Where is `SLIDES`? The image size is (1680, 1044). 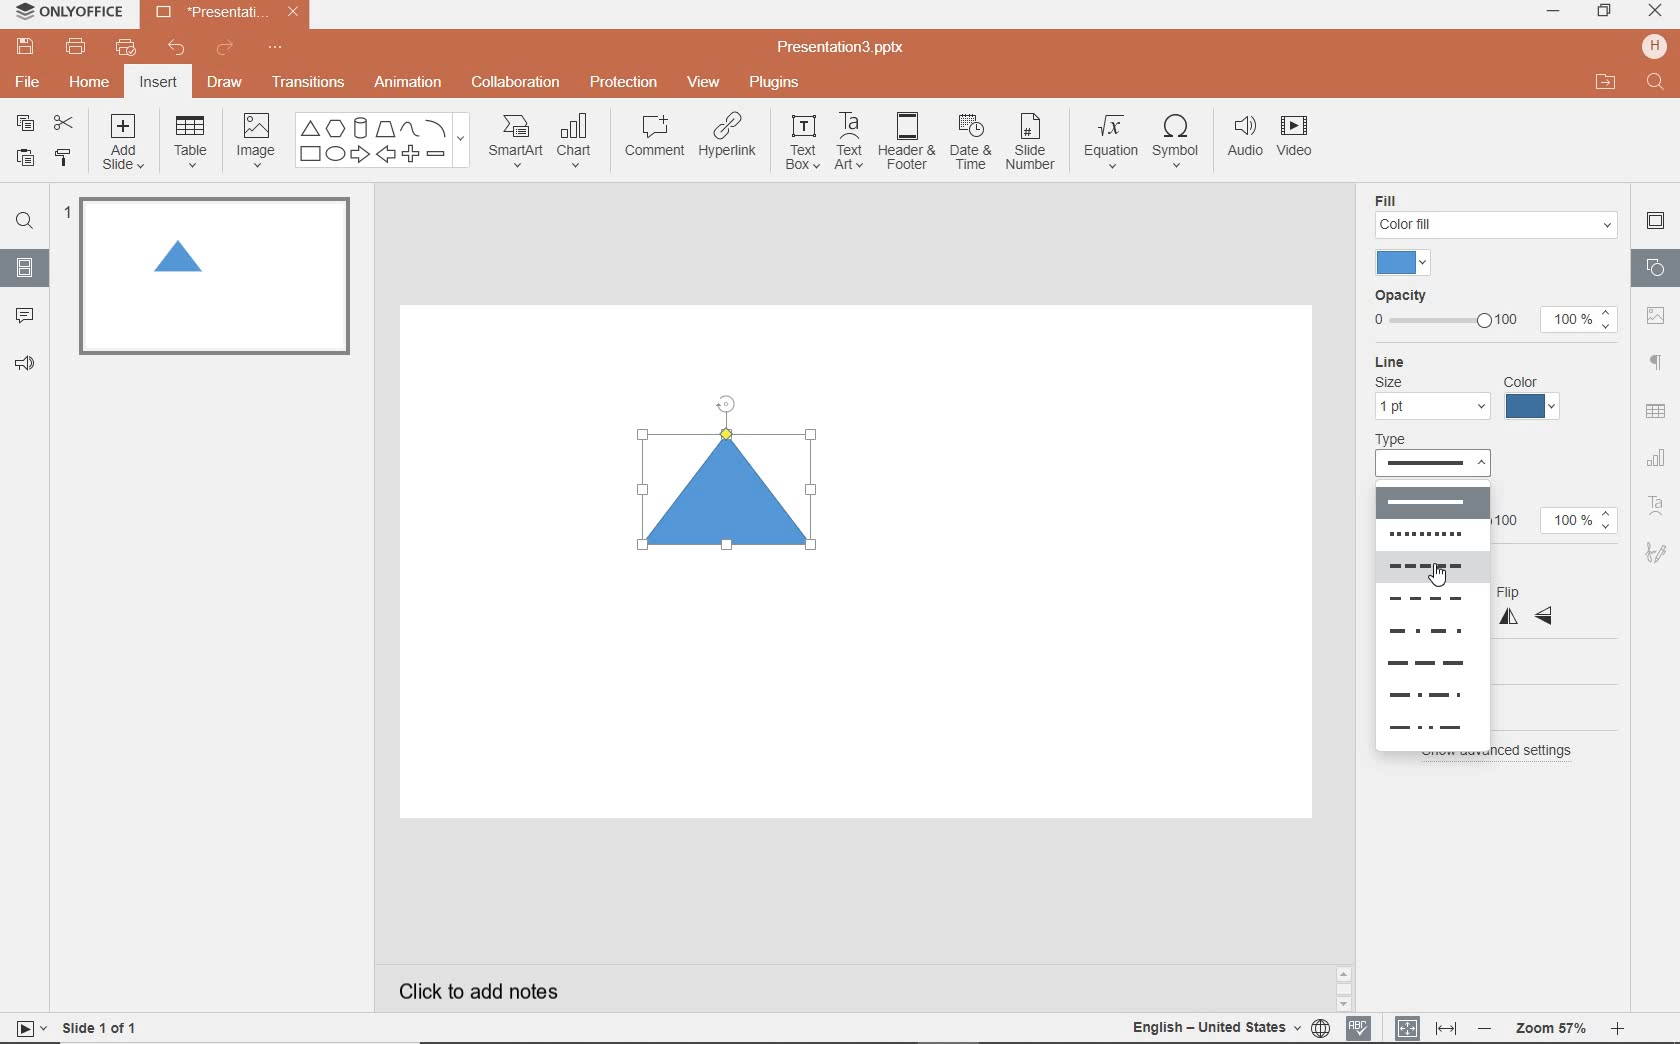
SLIDES is located at coordinates (26, 268).